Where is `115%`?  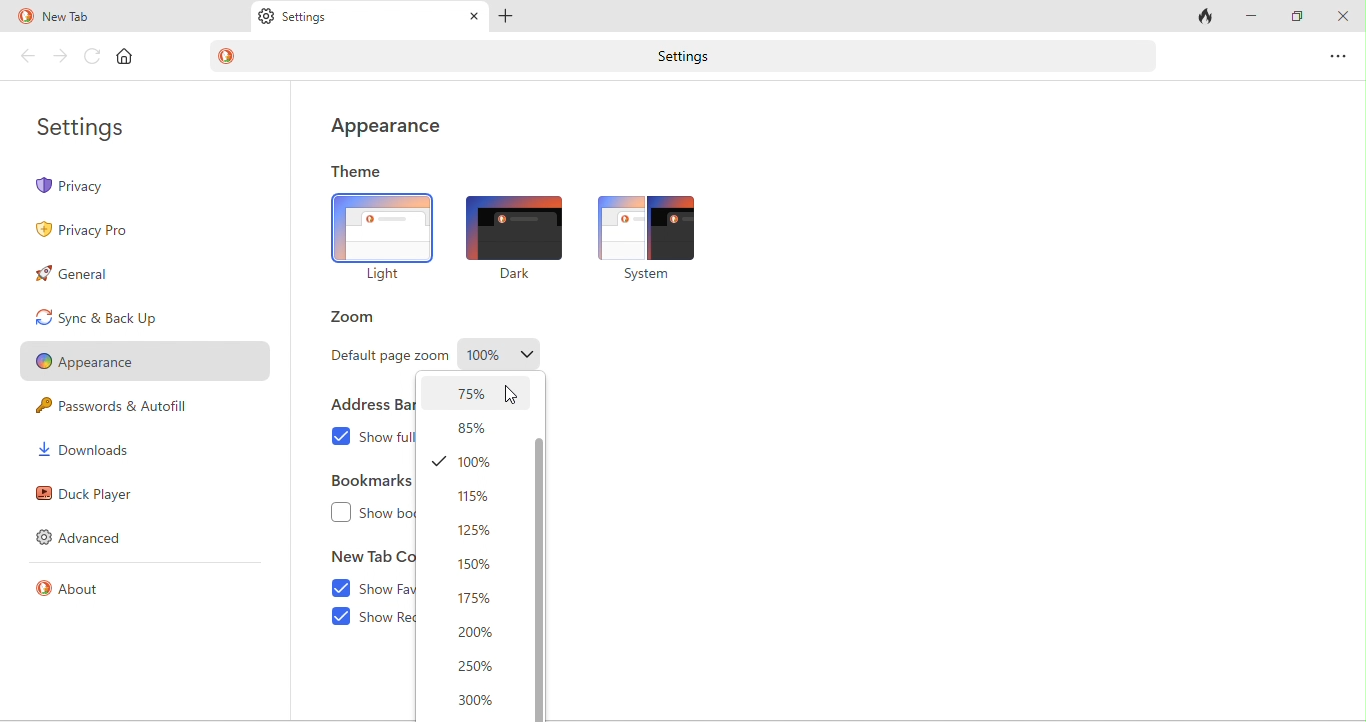 115% is located at coordinates (472, 495).